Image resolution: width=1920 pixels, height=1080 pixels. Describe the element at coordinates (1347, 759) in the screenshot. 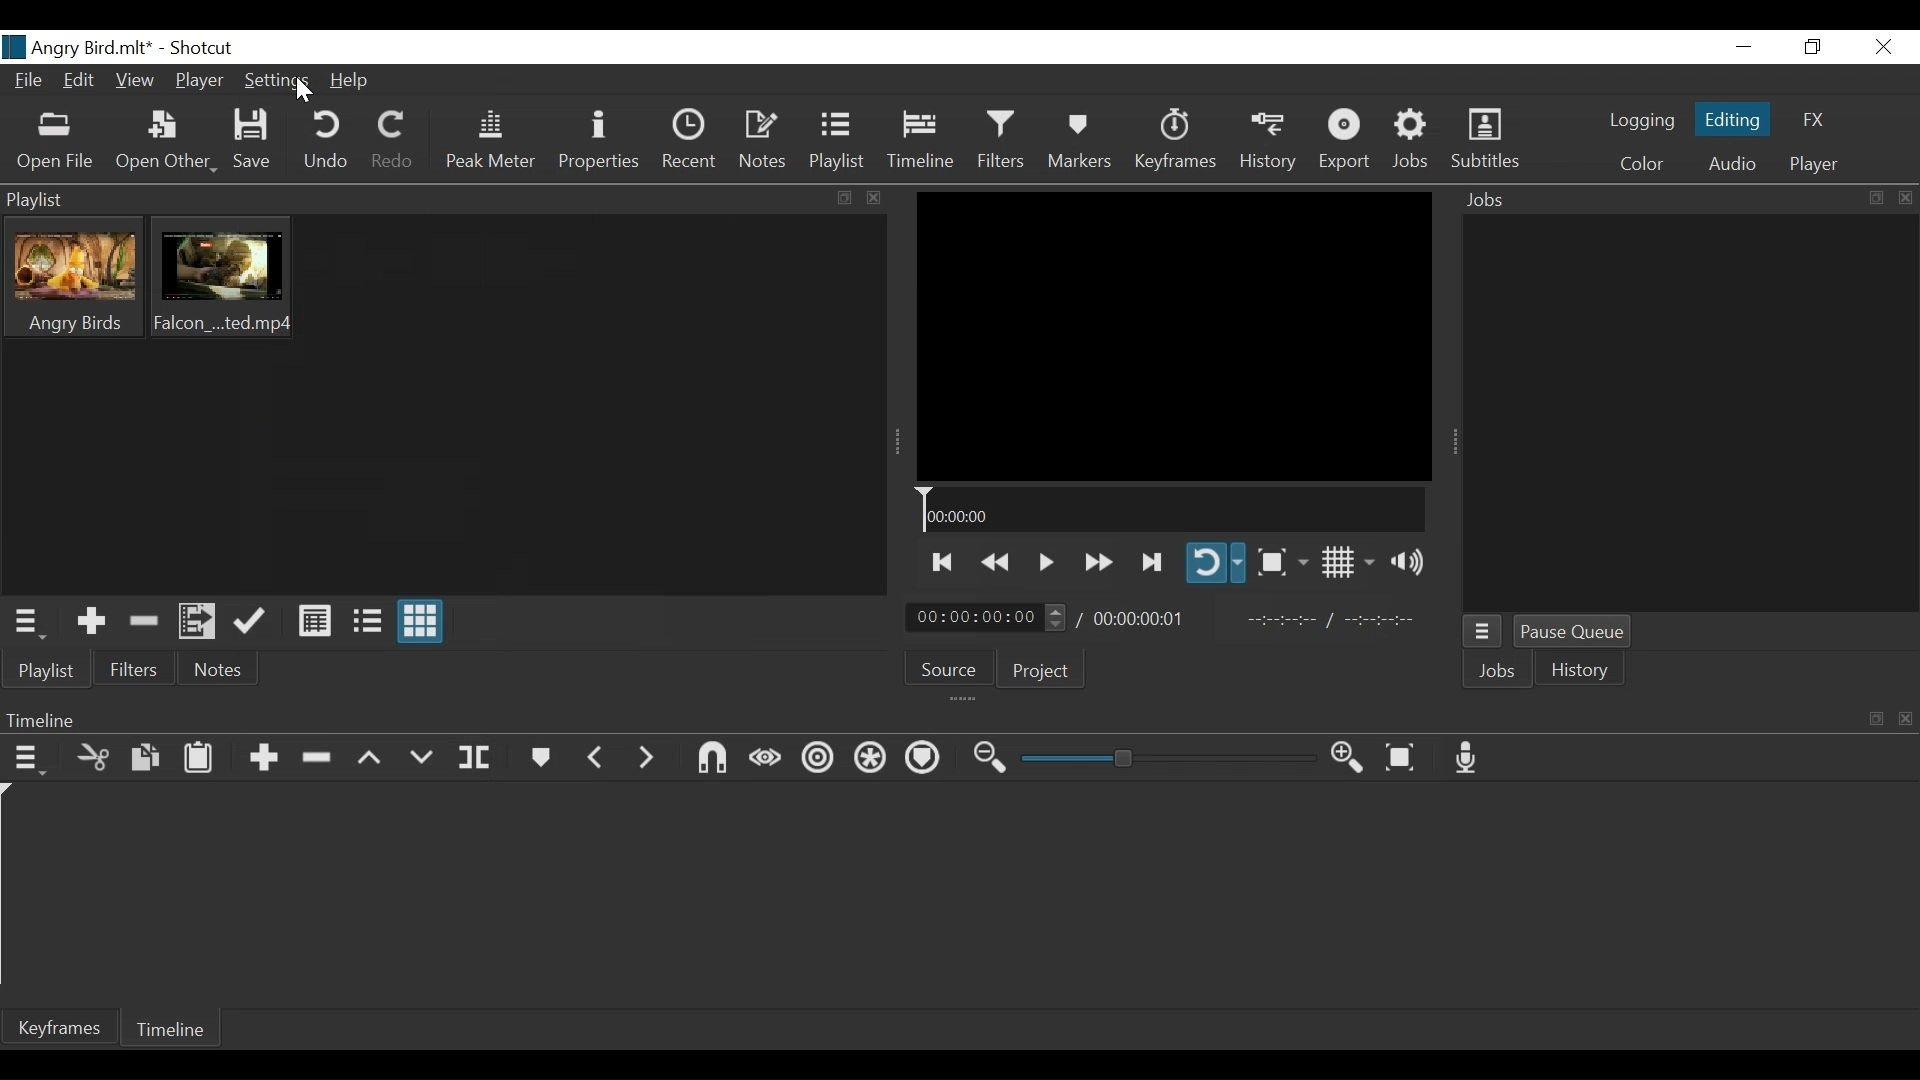

I see `Zoom timeline in` at that location.